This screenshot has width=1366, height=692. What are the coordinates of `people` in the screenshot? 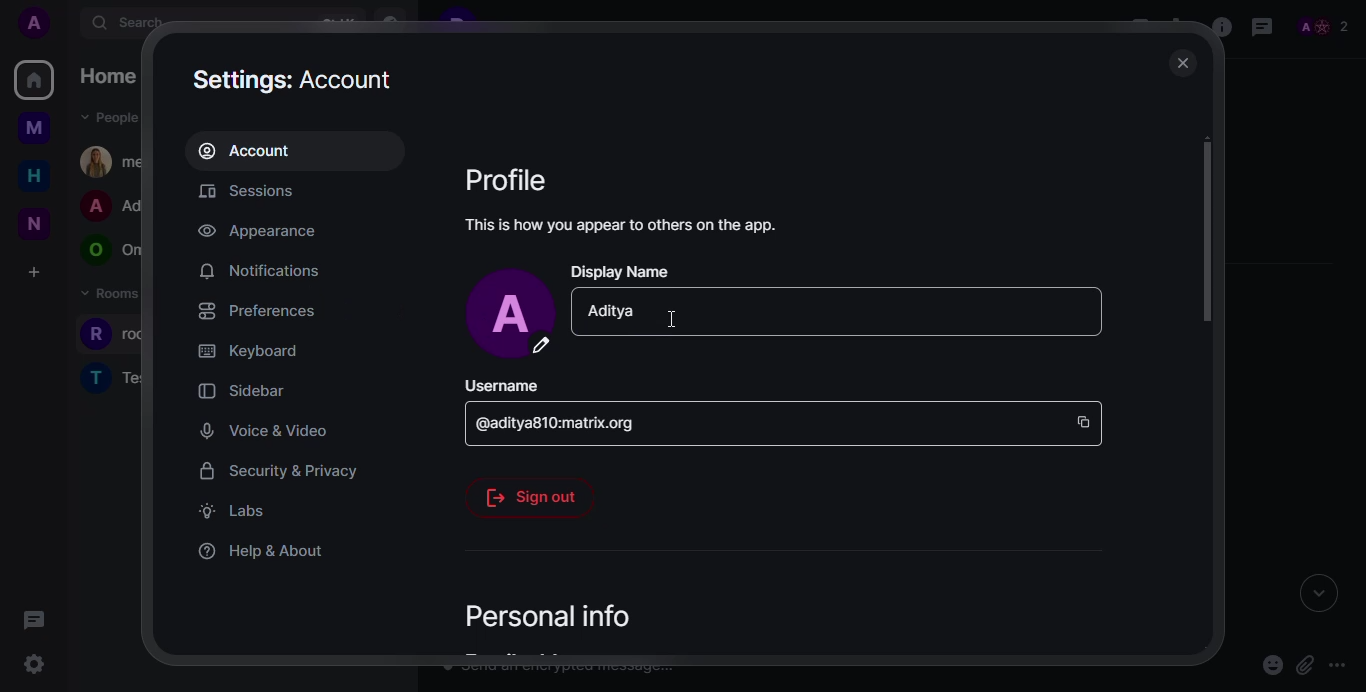 It's located at (105, 159).